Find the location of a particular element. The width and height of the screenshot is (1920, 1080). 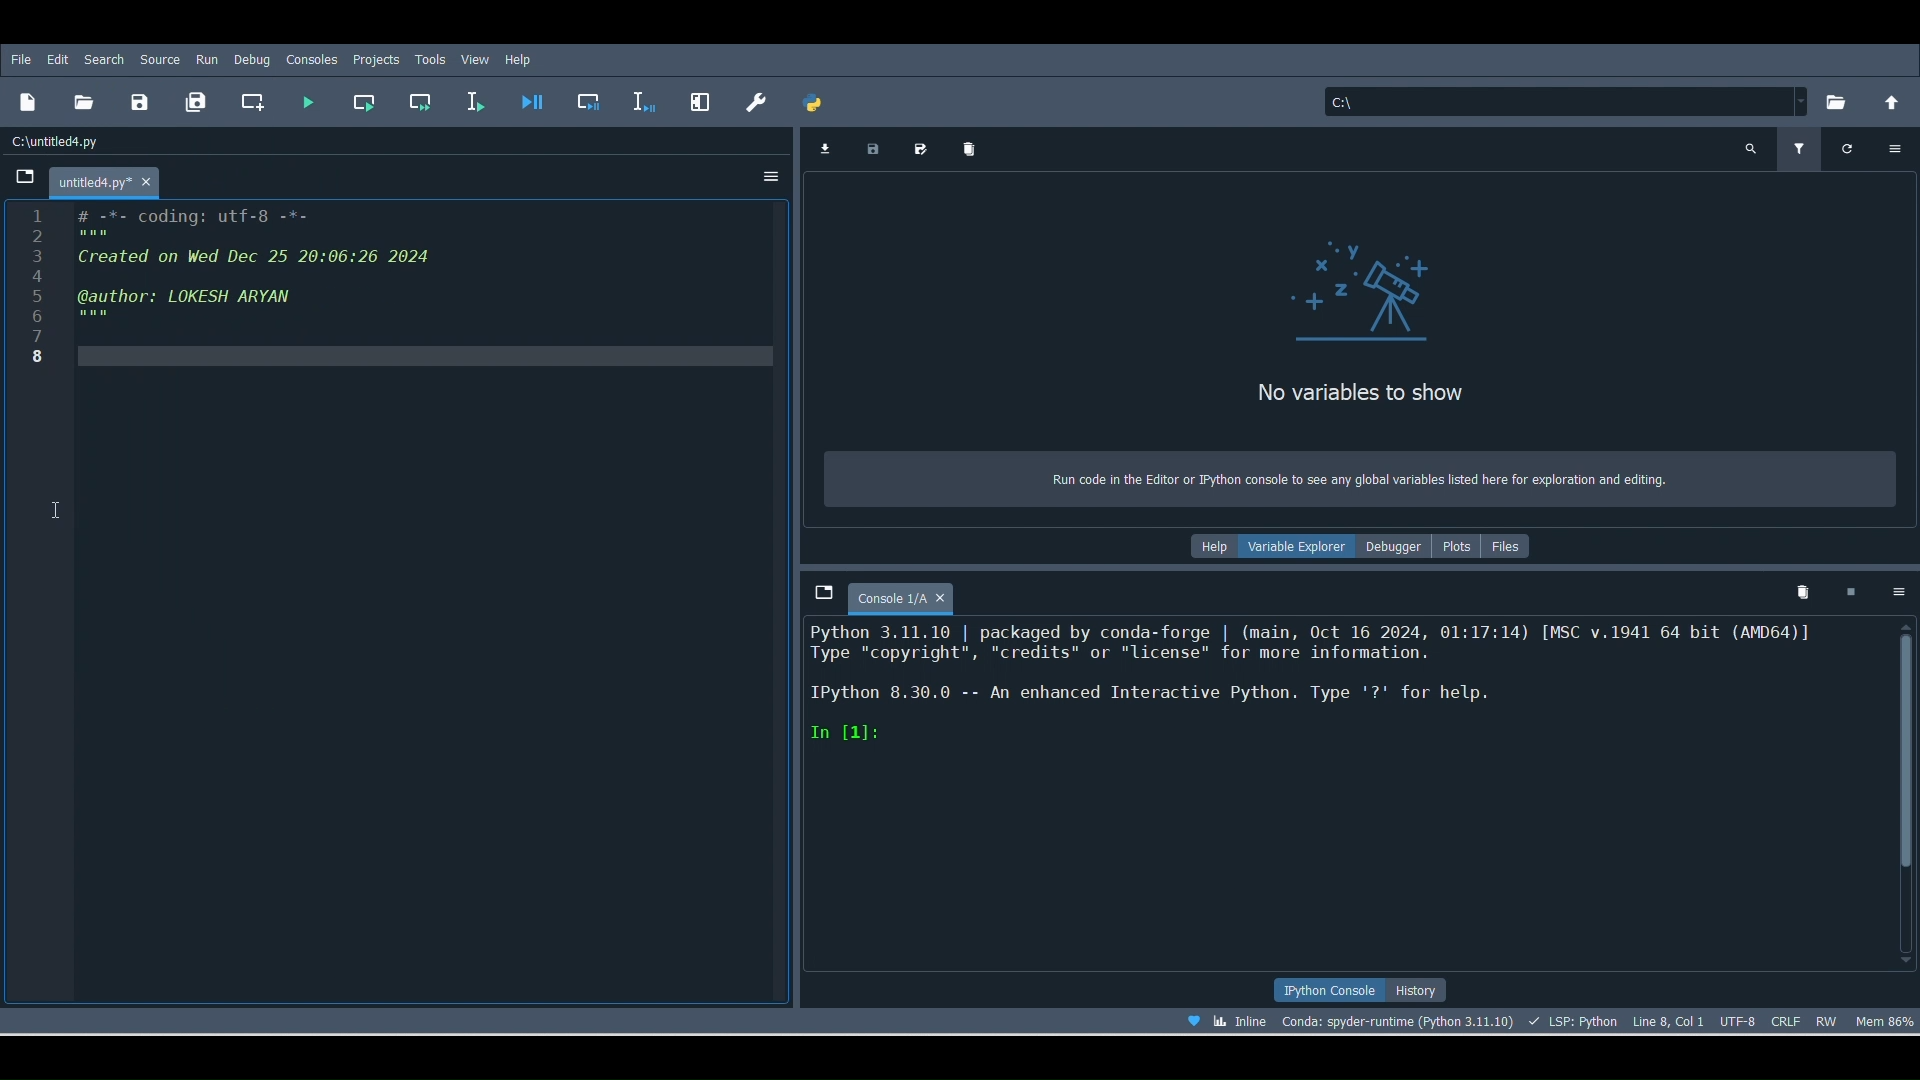

Browse tabs is located at coordinates (822, 596).